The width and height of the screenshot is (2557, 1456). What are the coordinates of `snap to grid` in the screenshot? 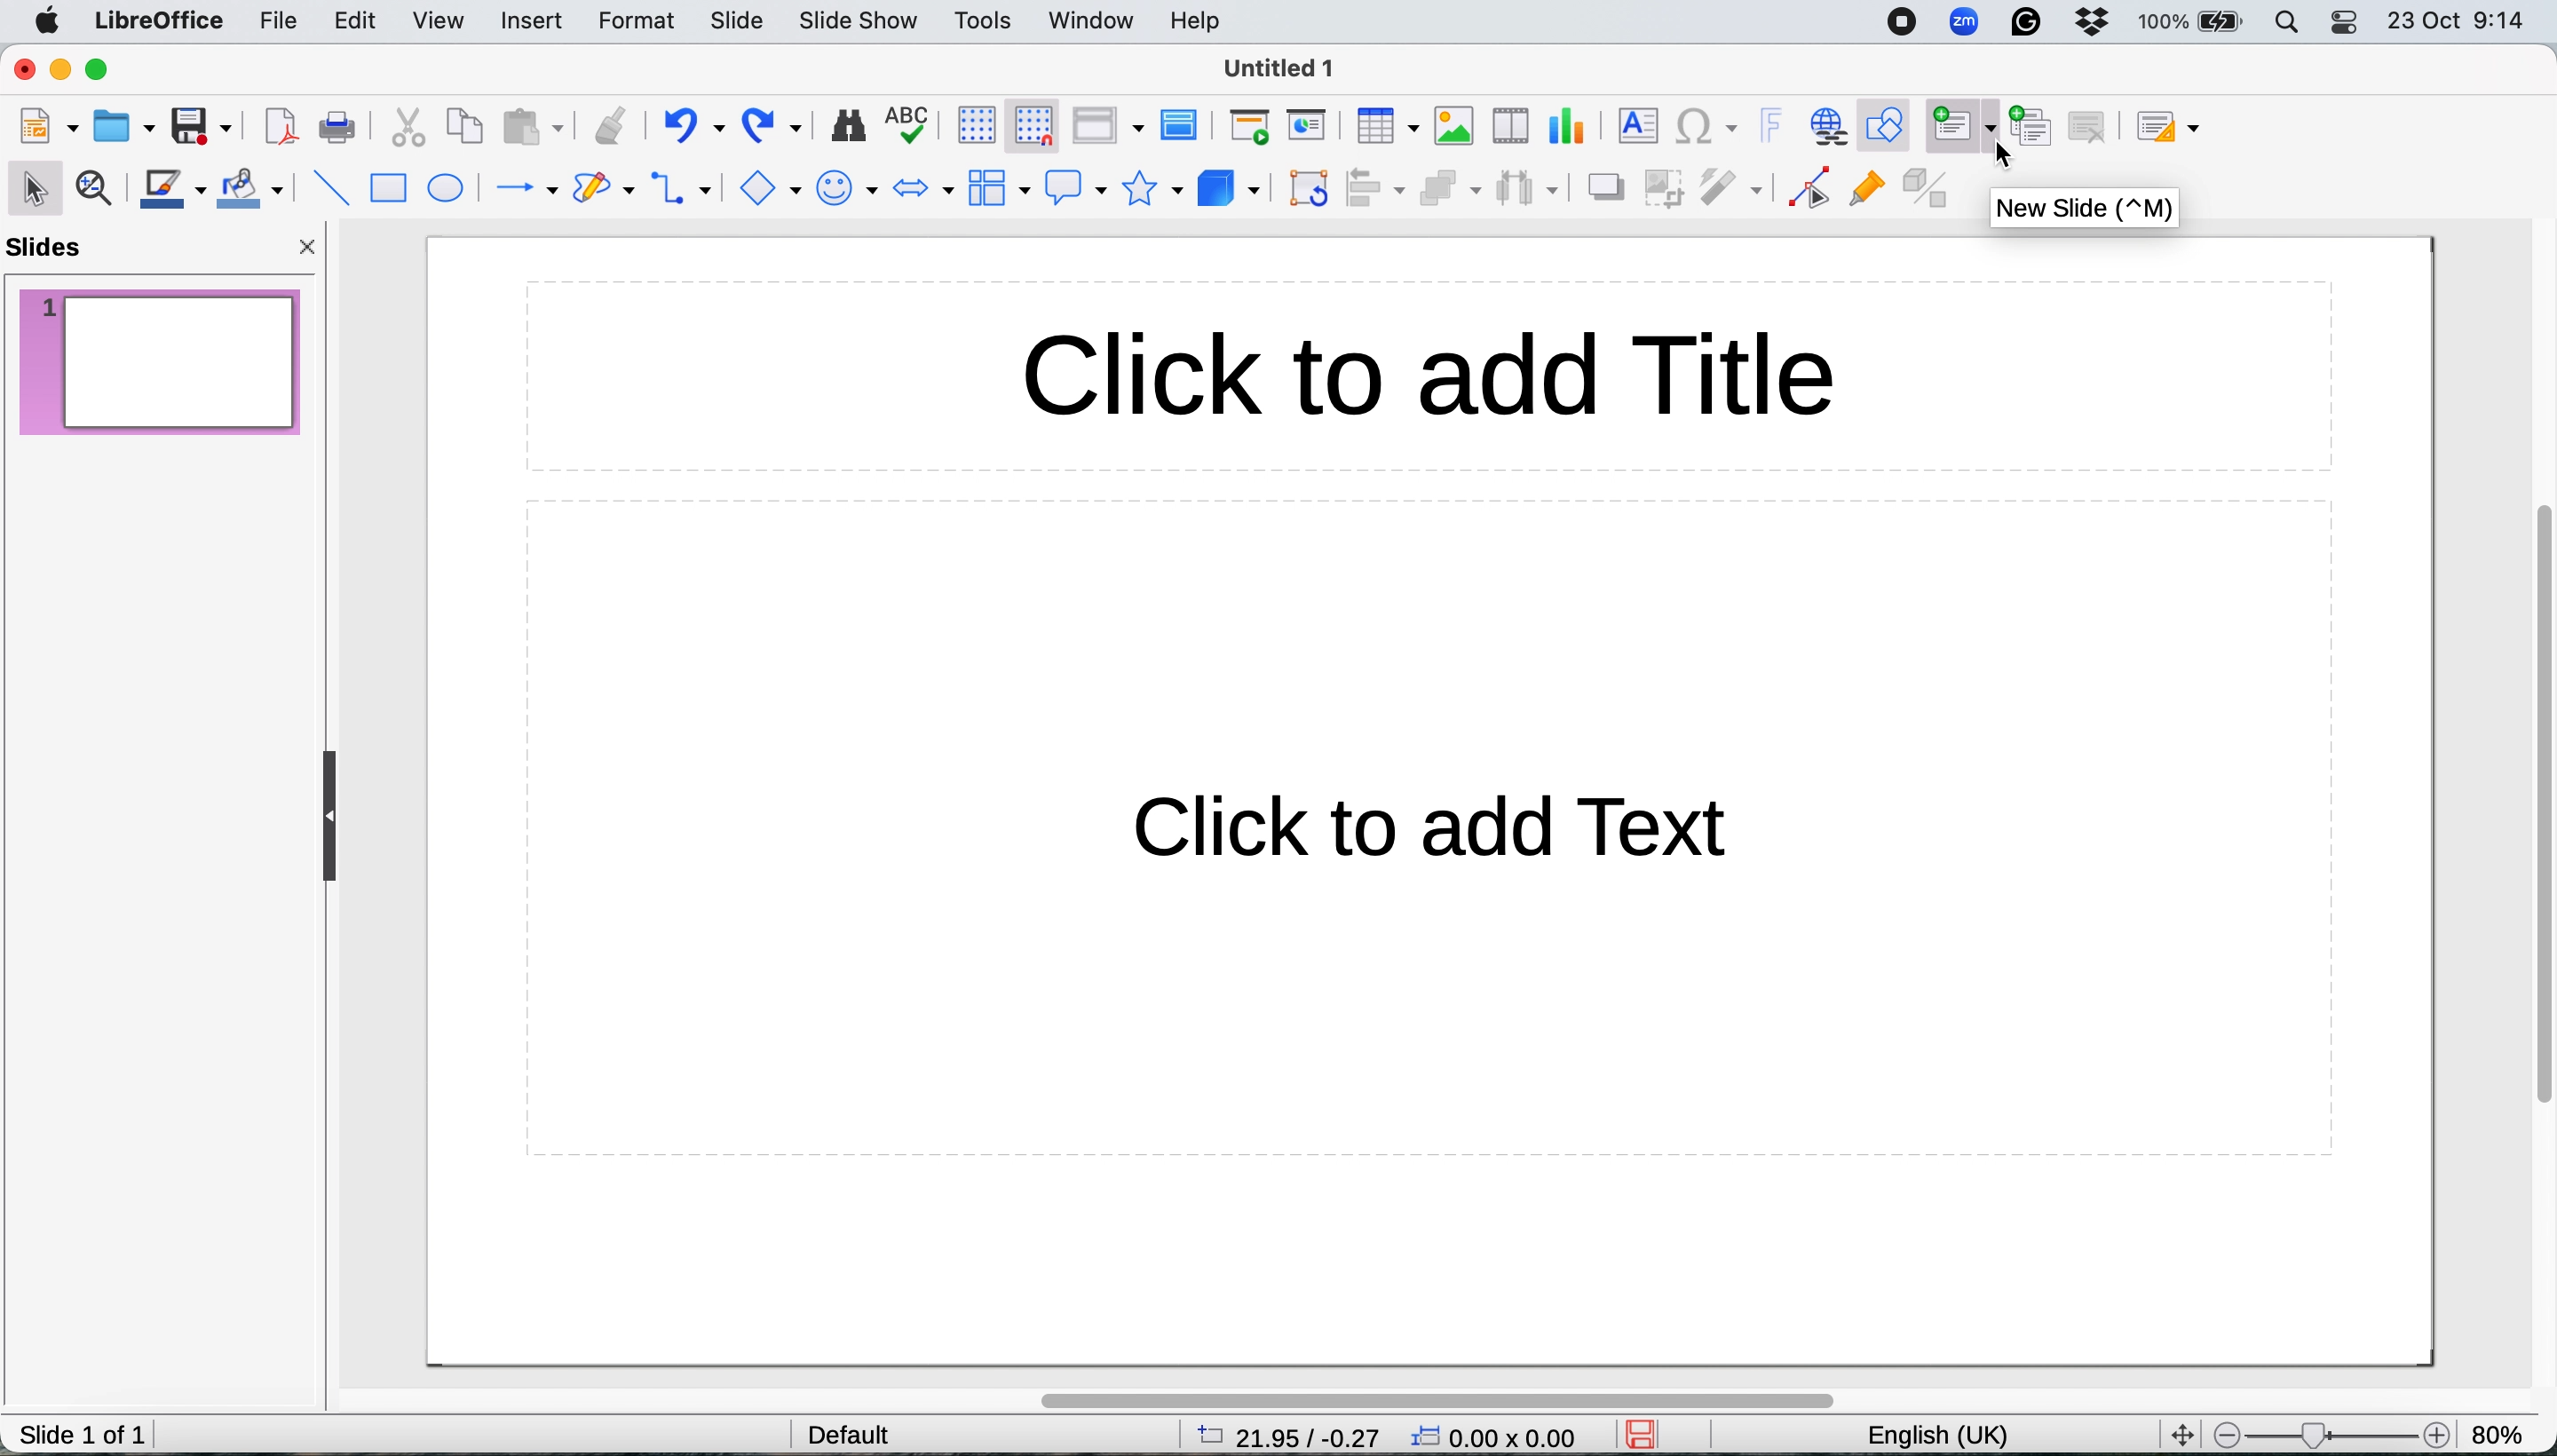 It's located at (1036, 128).